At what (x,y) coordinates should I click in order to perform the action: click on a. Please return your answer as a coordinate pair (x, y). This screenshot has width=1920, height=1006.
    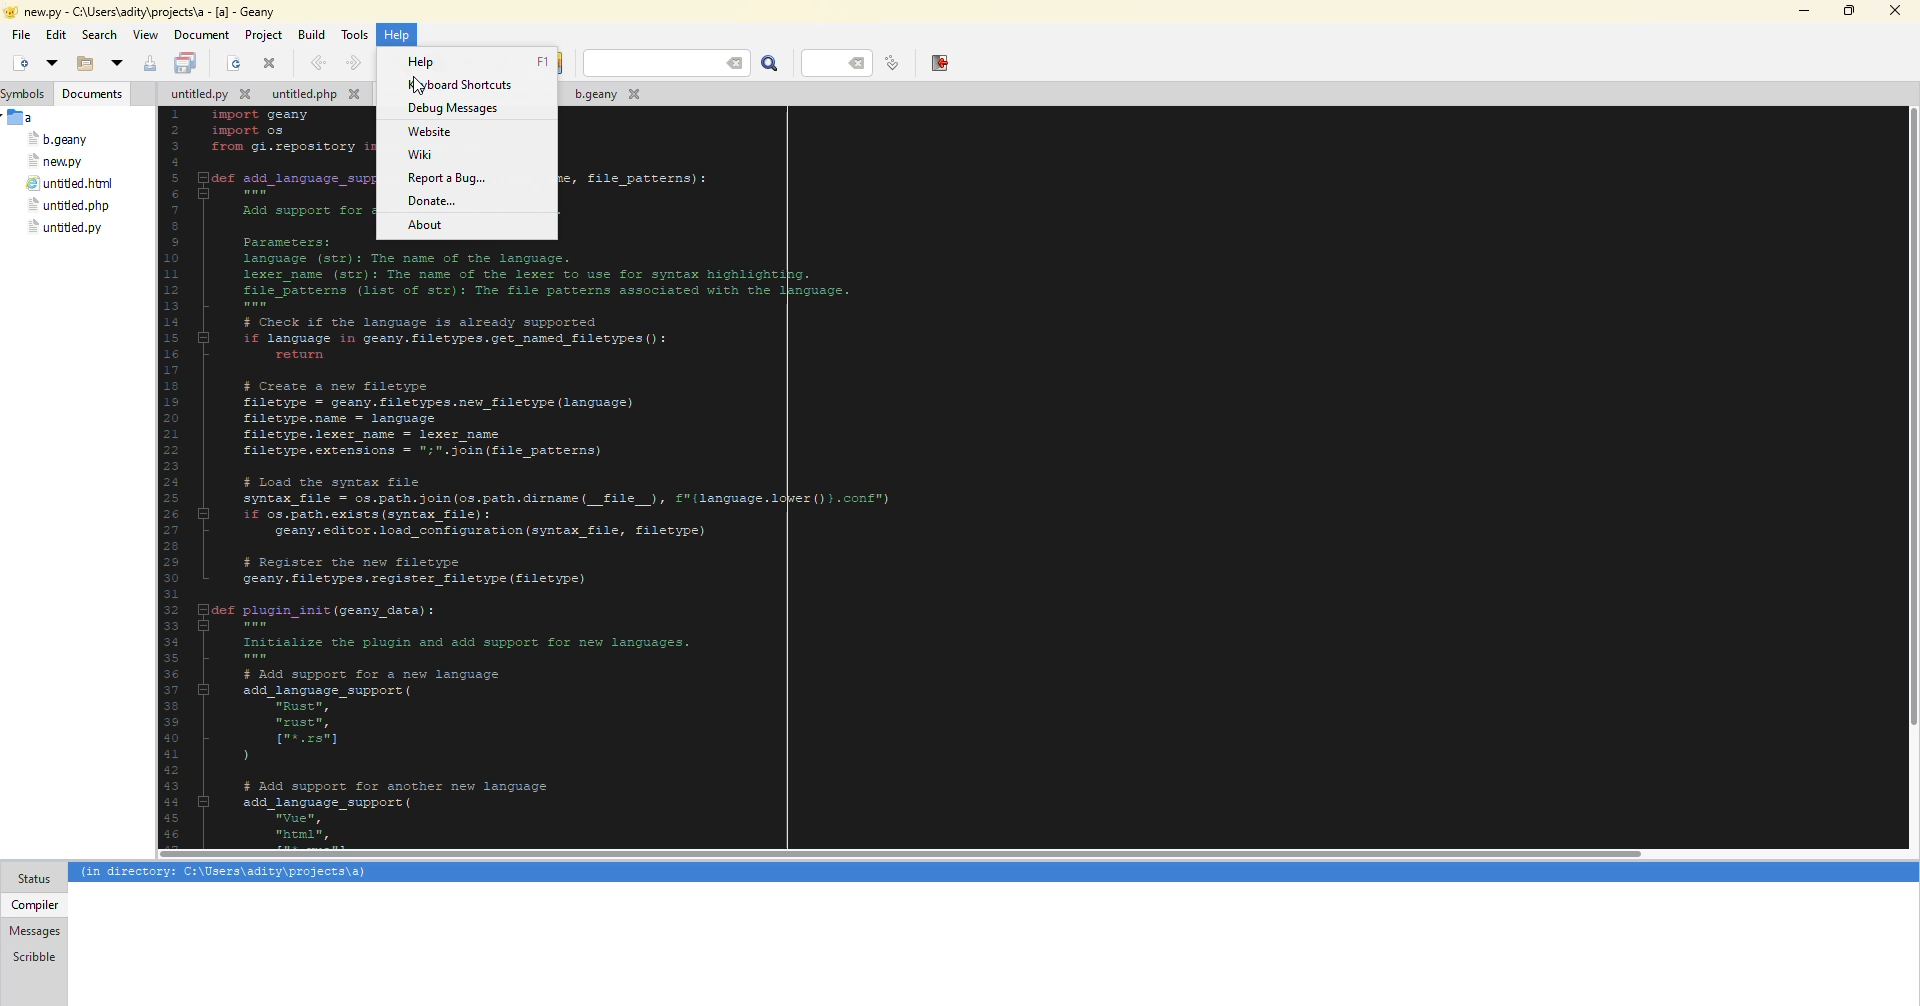
    Looking at the image, I should click on (23, 117).